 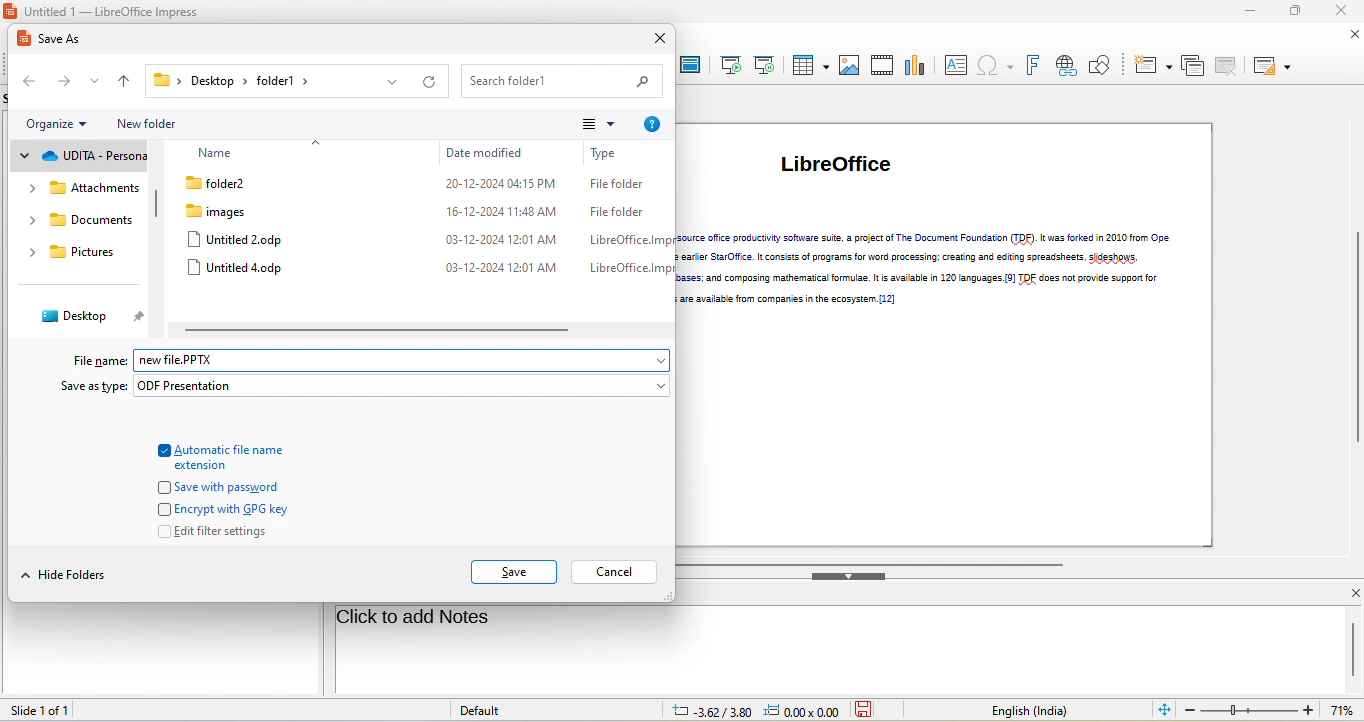 I want to click on close, so click(x=1350, y=593).